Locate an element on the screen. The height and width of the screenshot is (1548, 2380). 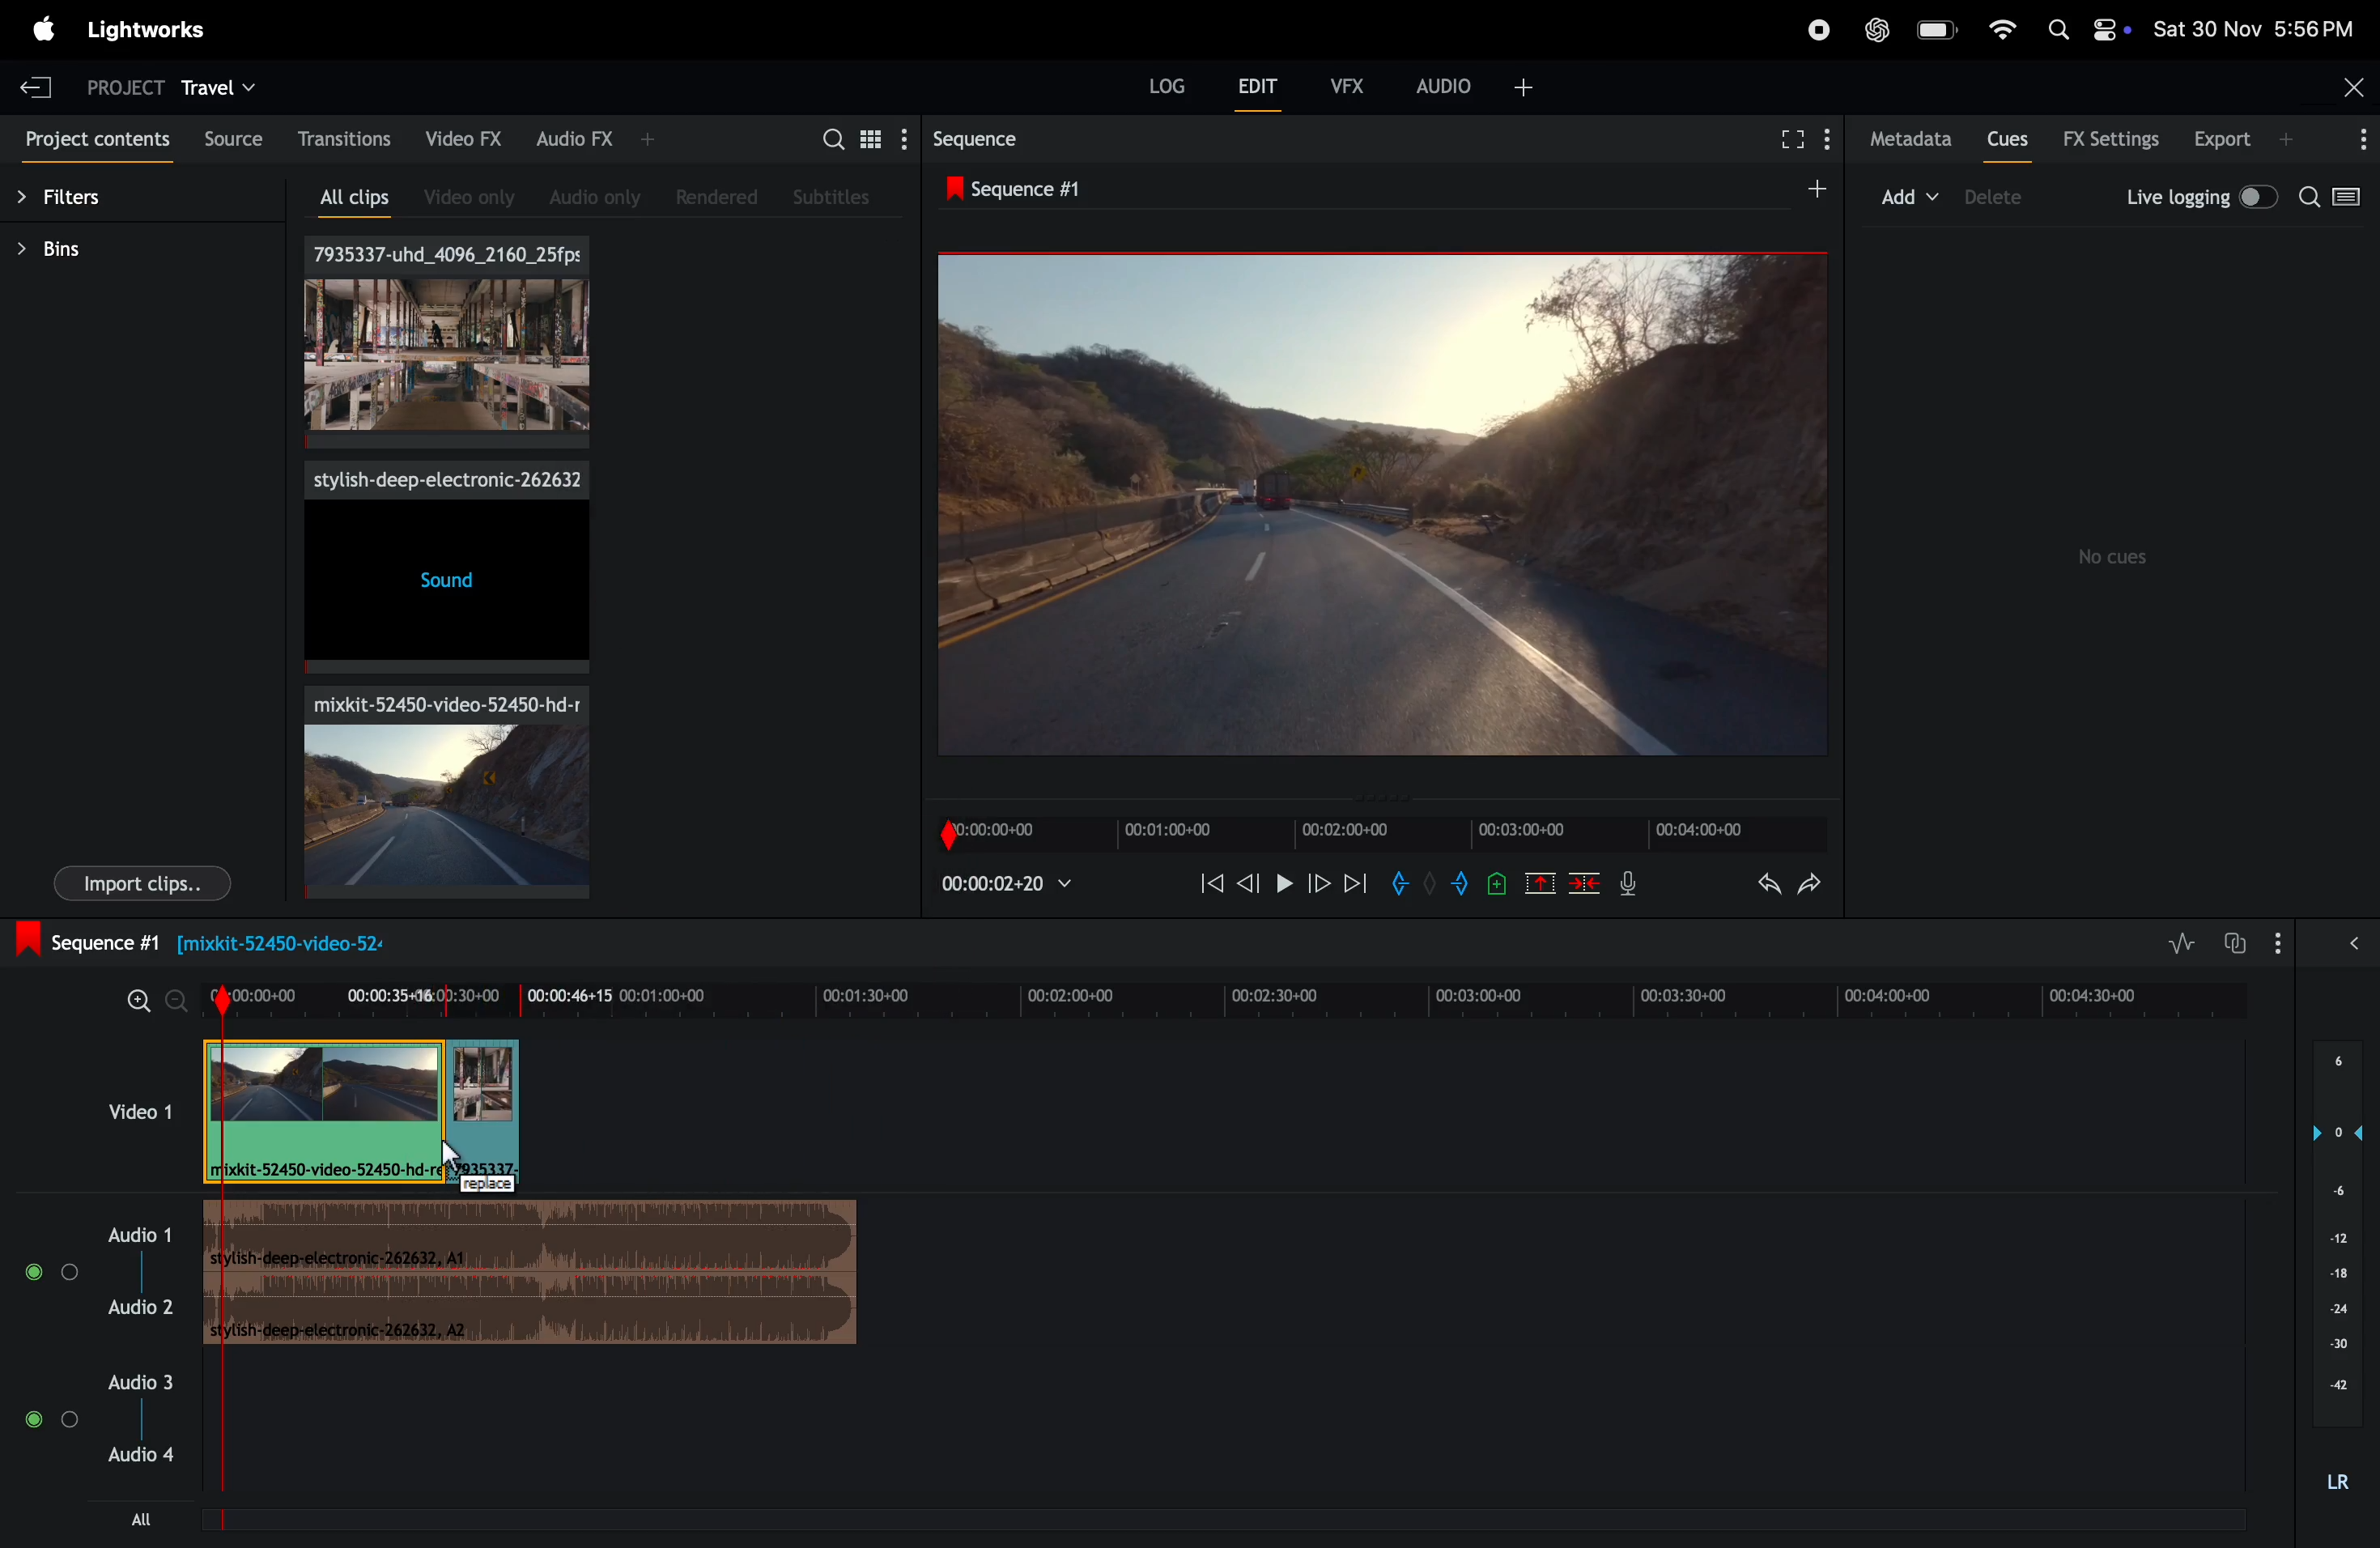
audio pitch is located at coordinates (2343, 1269).